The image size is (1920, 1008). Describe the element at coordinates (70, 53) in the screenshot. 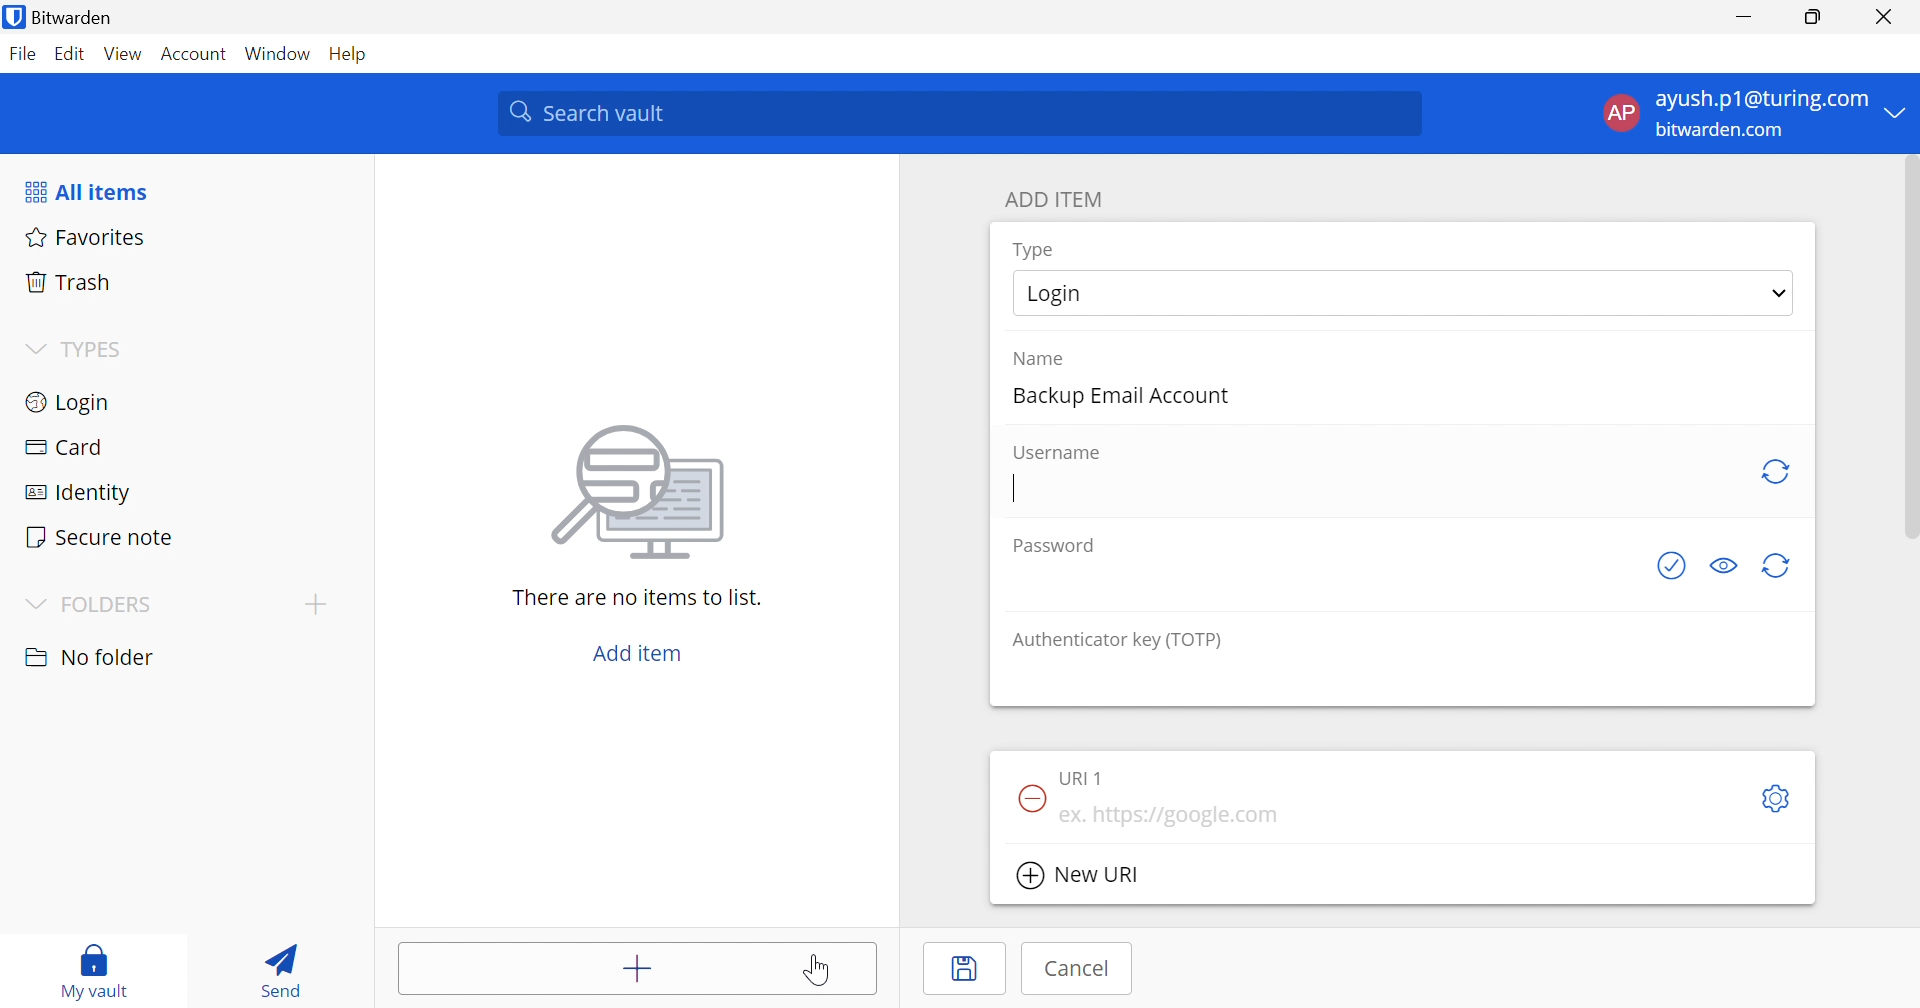

I see `Edit` at that location.